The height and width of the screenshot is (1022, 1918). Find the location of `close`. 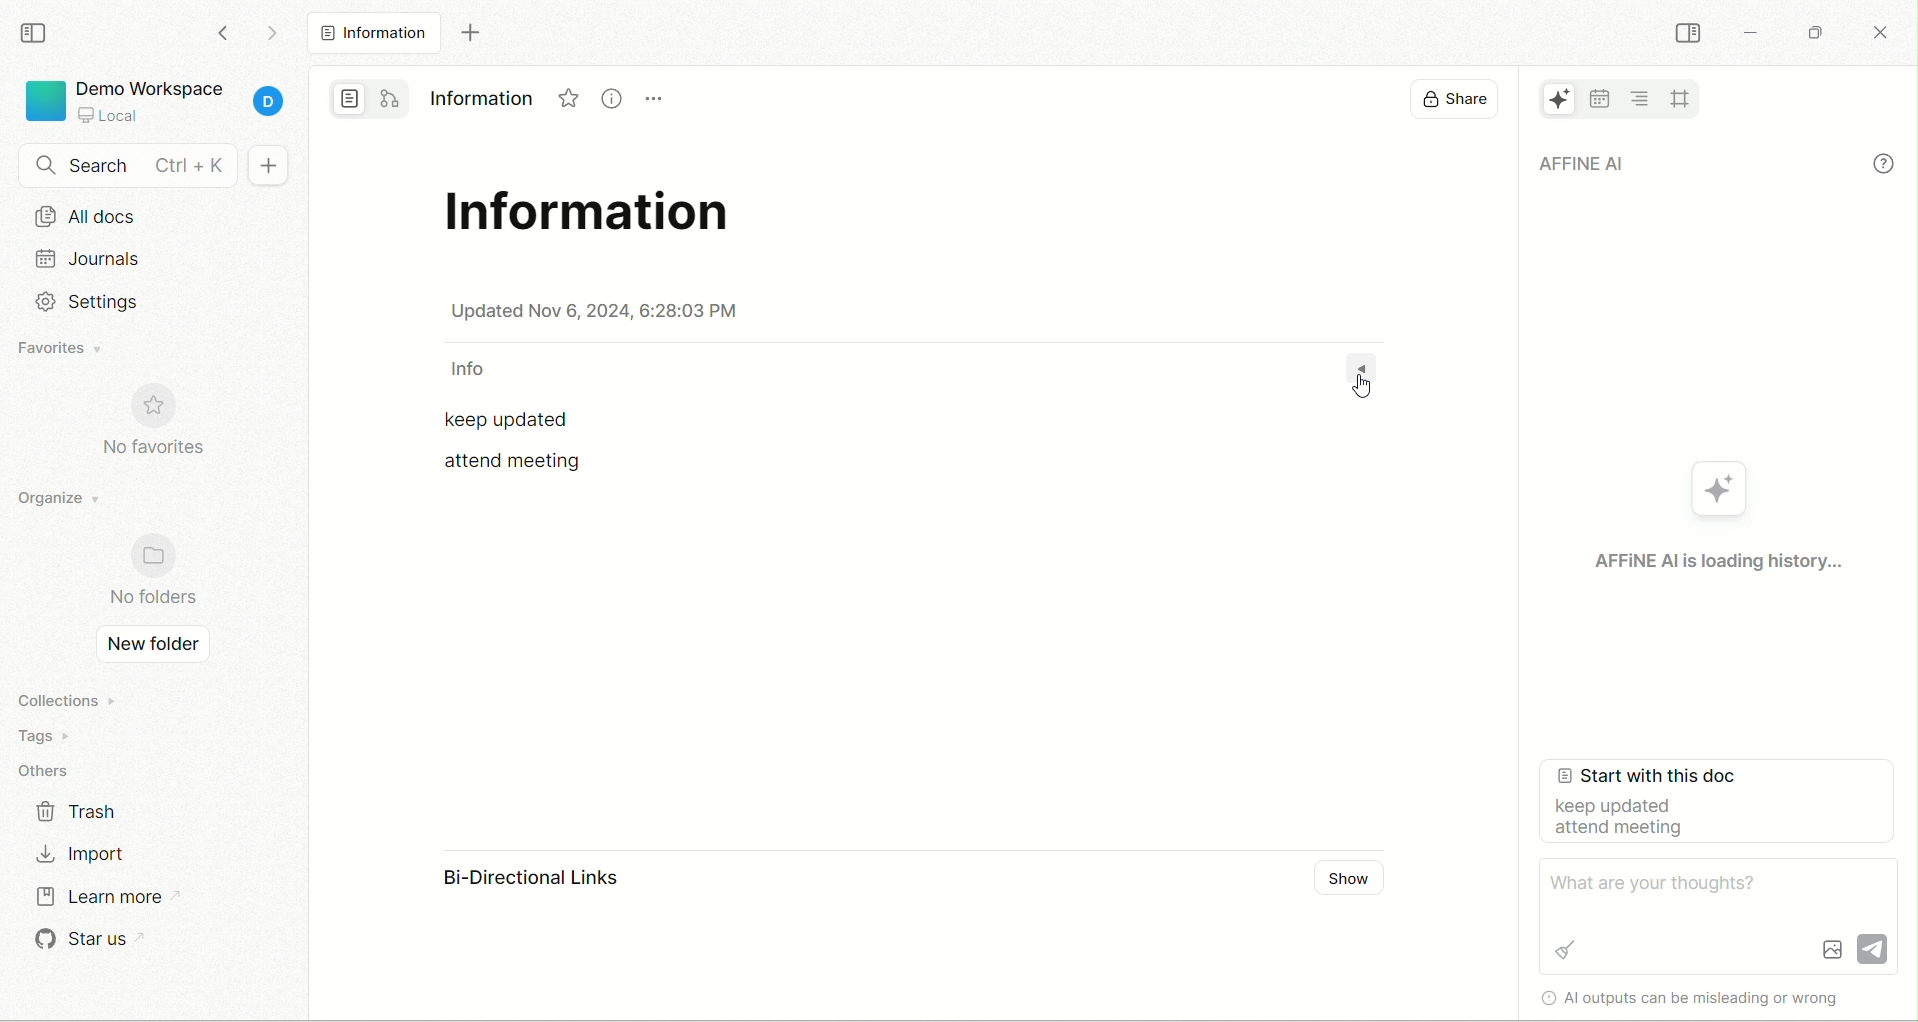

close is located at coordinates (1883, 36).